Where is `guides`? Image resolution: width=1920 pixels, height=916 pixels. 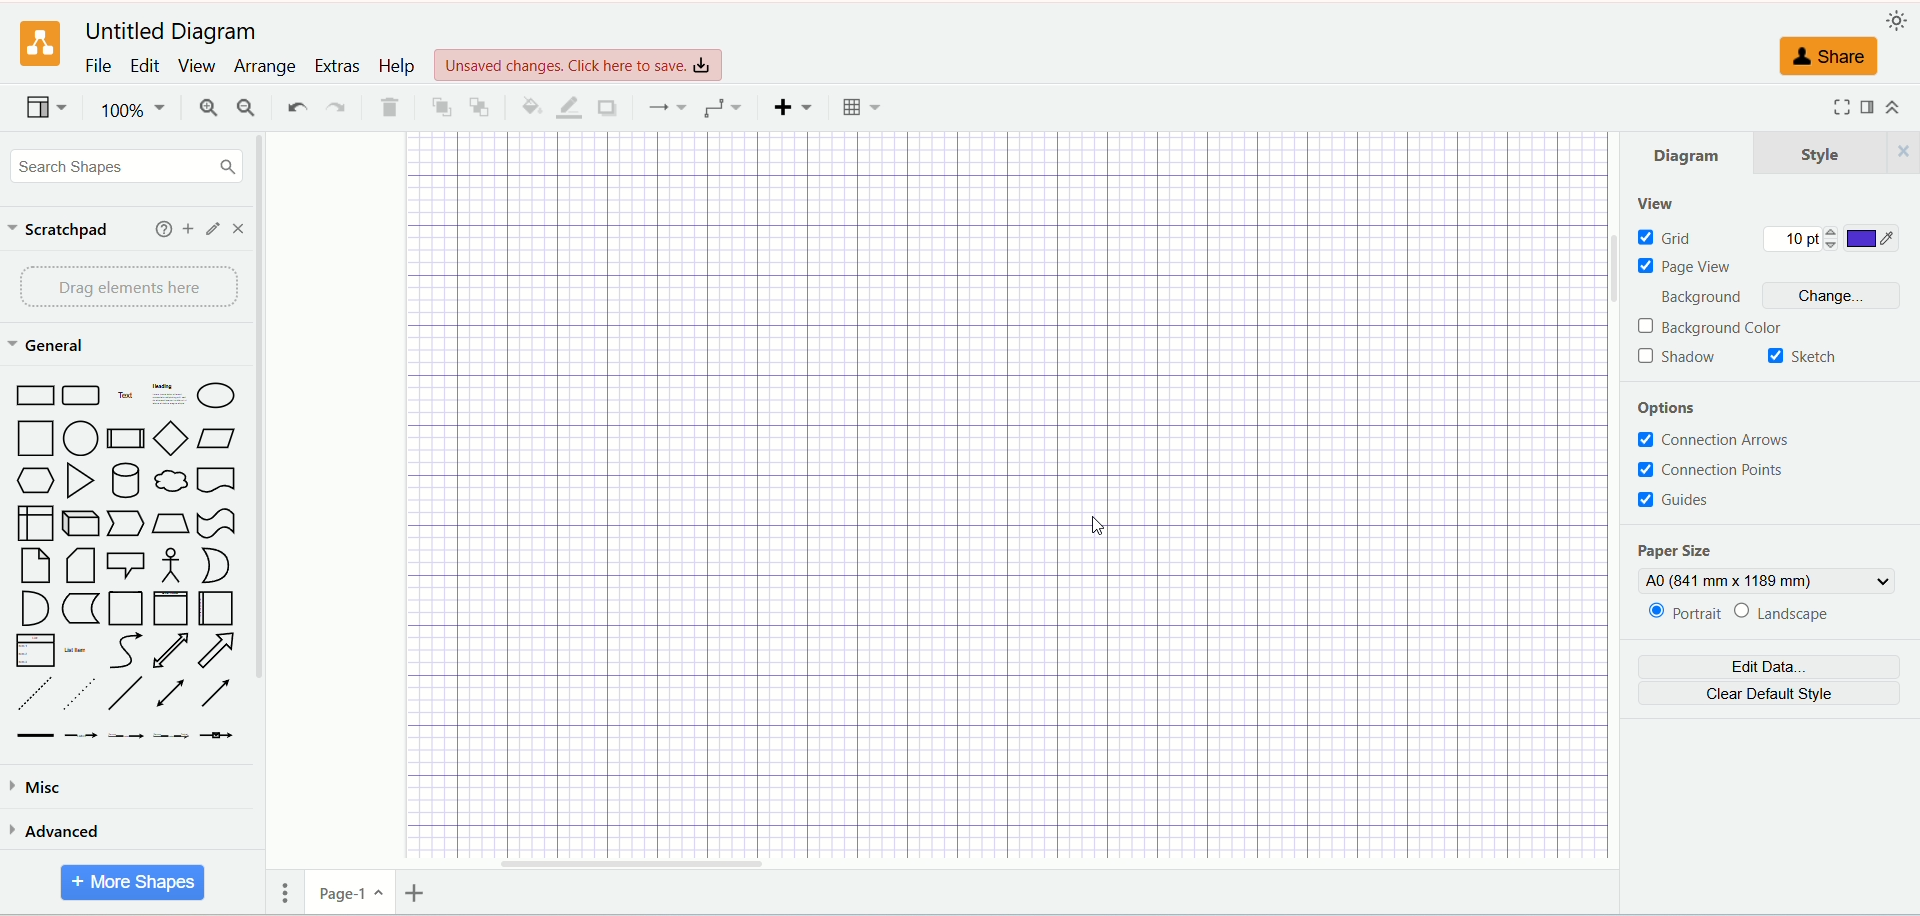
guides is located at coordinates (1676, 499).